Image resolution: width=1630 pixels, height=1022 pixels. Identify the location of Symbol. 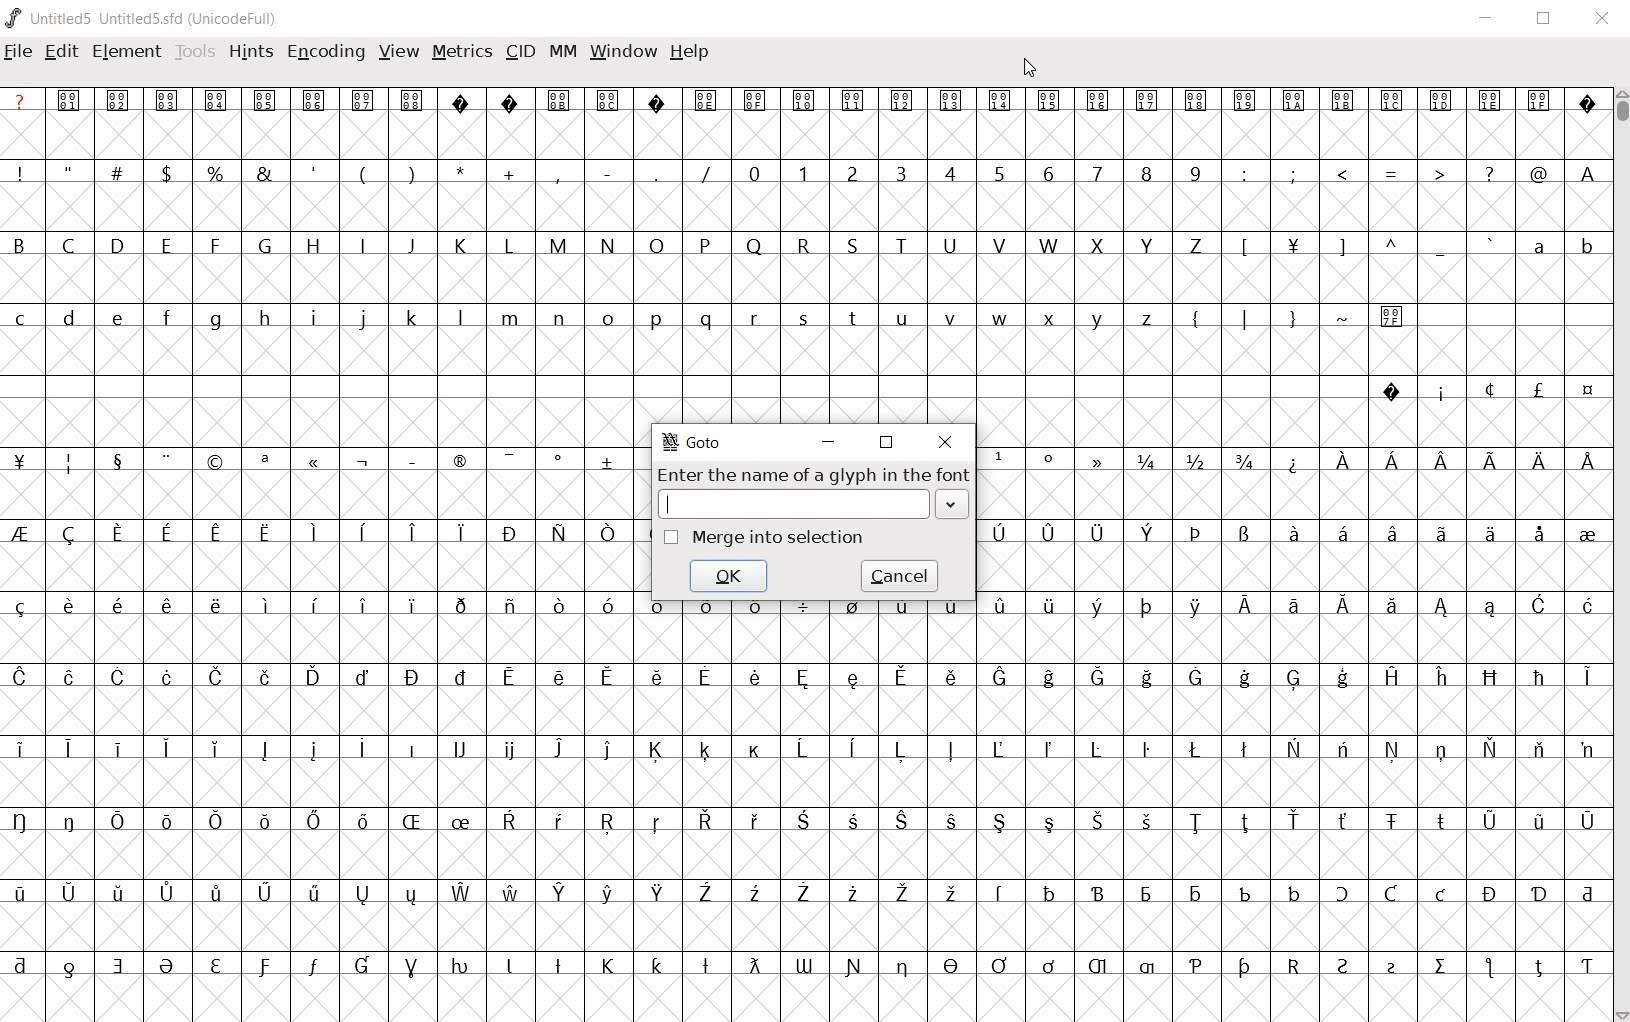
(120, 101).